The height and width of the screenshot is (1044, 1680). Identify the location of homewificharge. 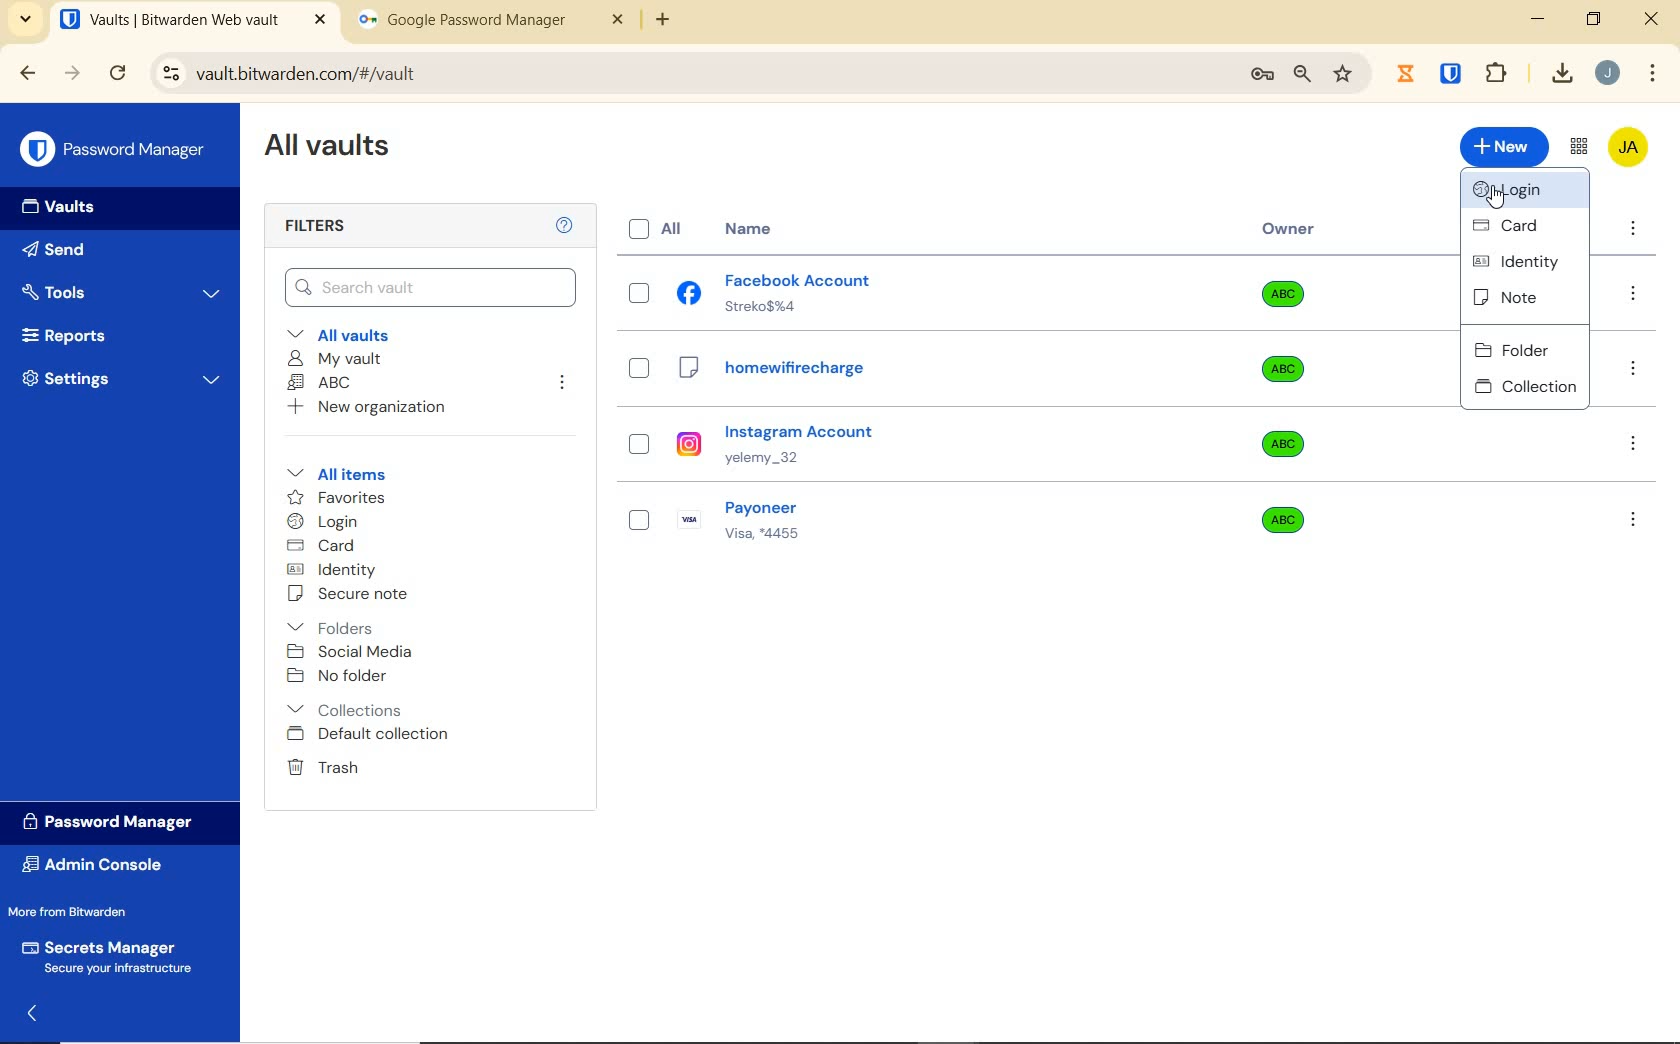
(801, 380).